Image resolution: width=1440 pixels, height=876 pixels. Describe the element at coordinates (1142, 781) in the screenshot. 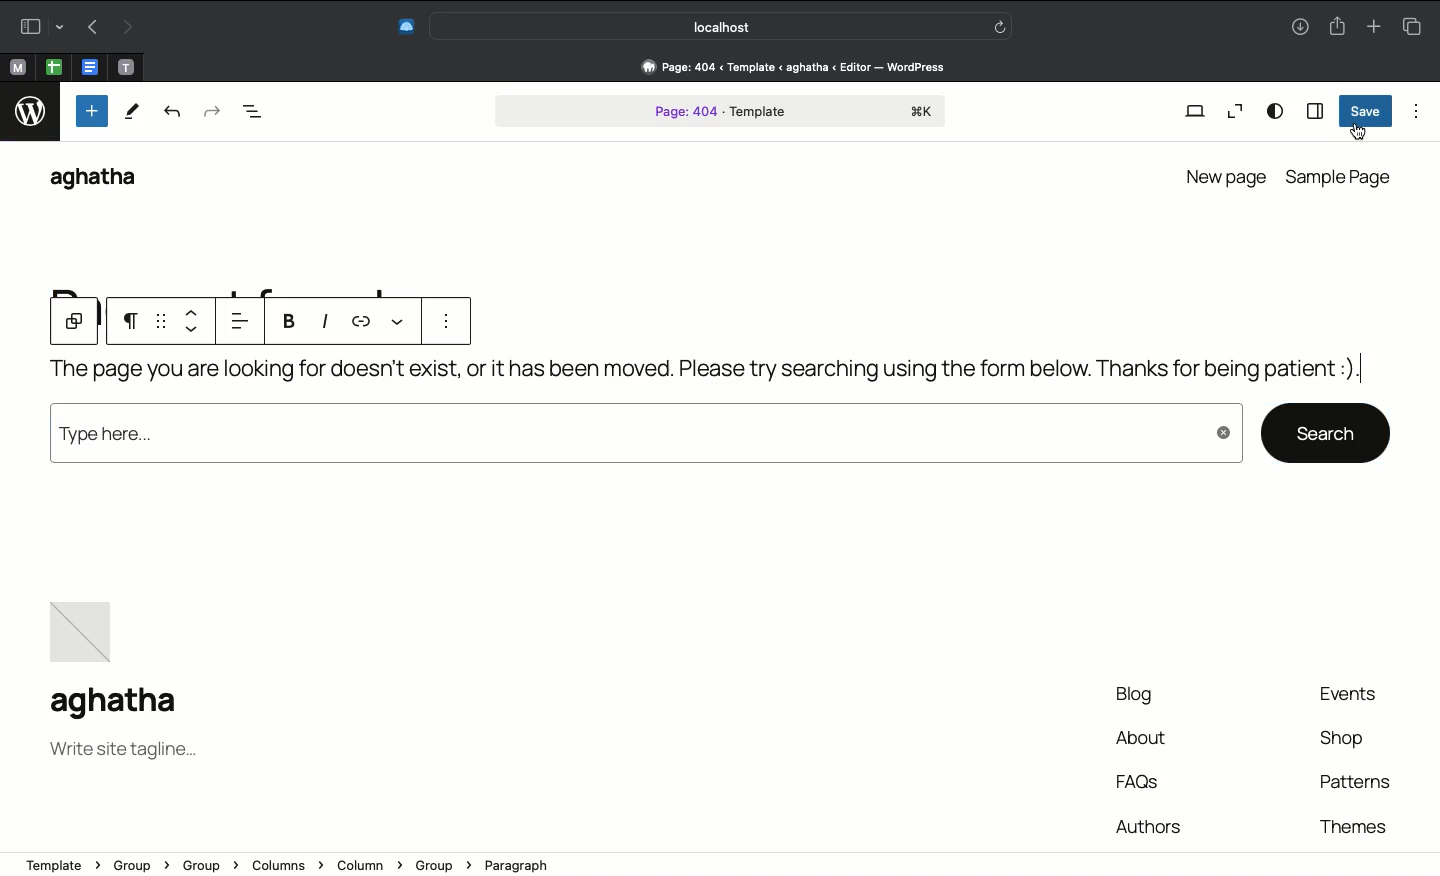

I see `FAQs` at that location.